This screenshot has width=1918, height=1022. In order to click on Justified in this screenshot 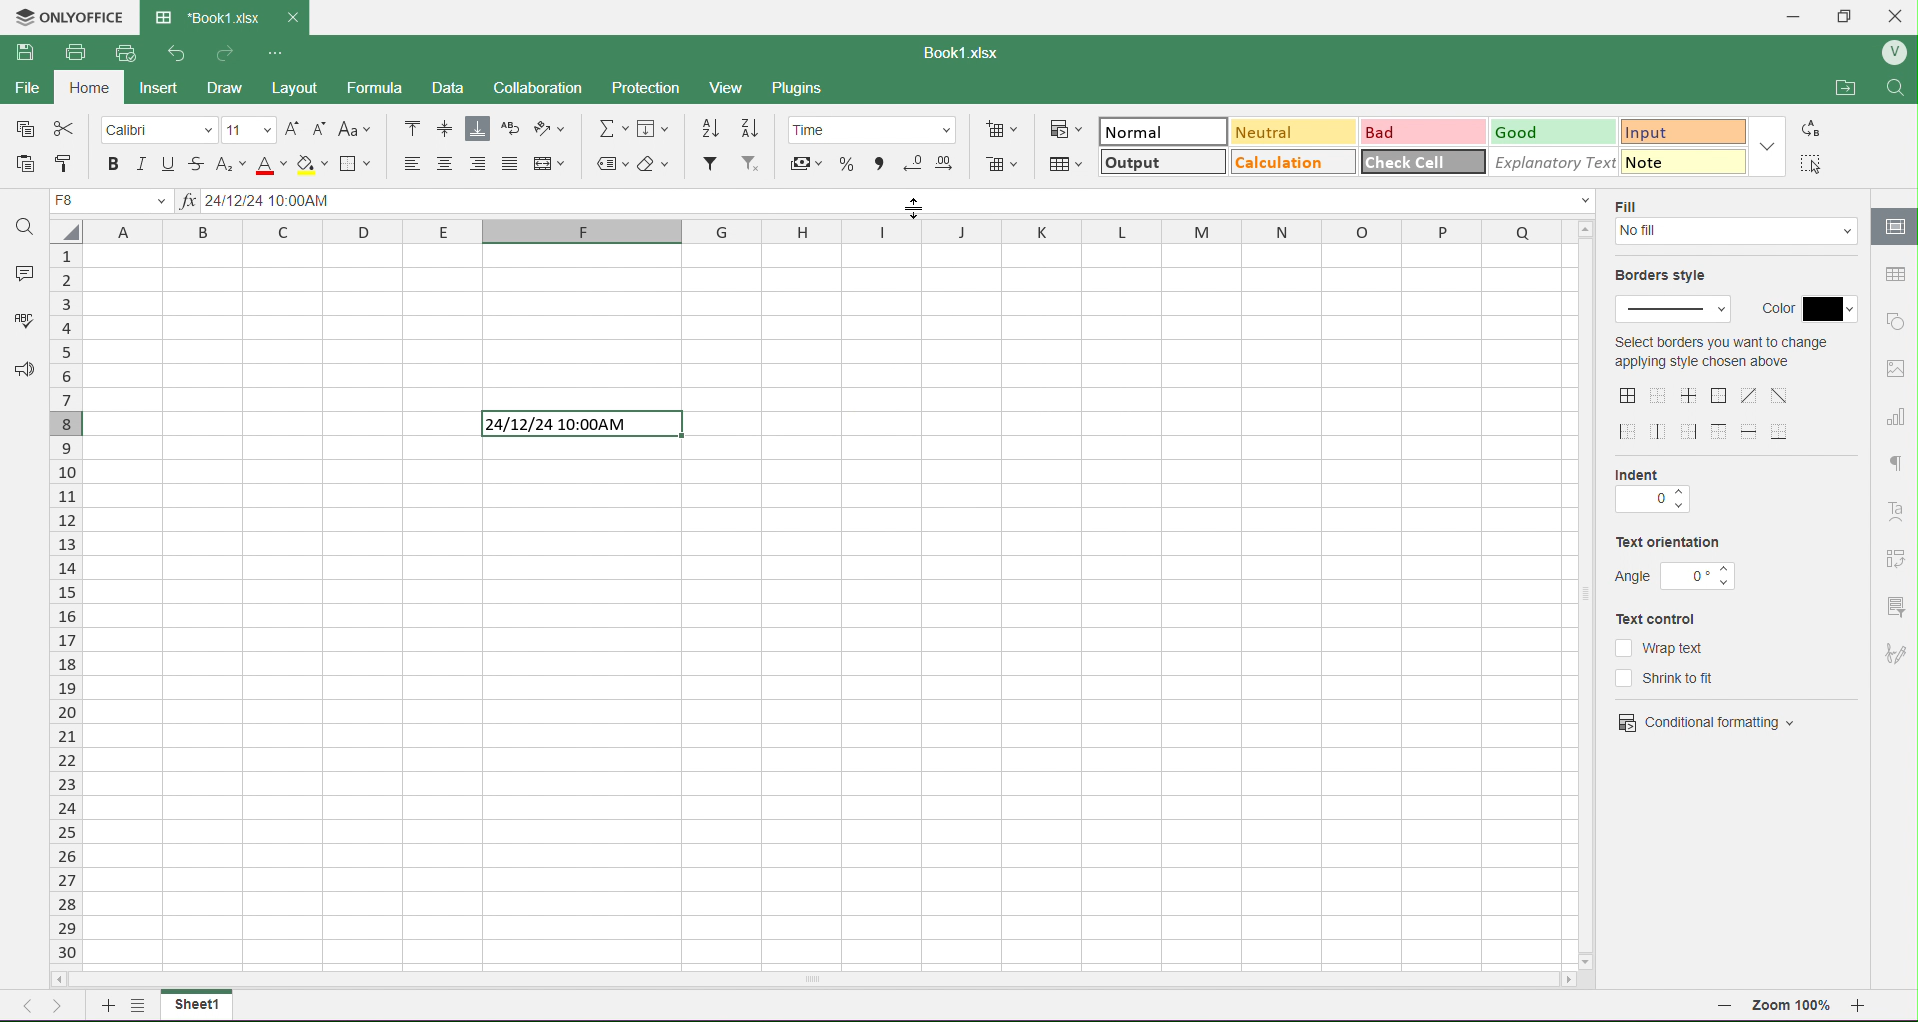, I will do `click(511, 164)`.